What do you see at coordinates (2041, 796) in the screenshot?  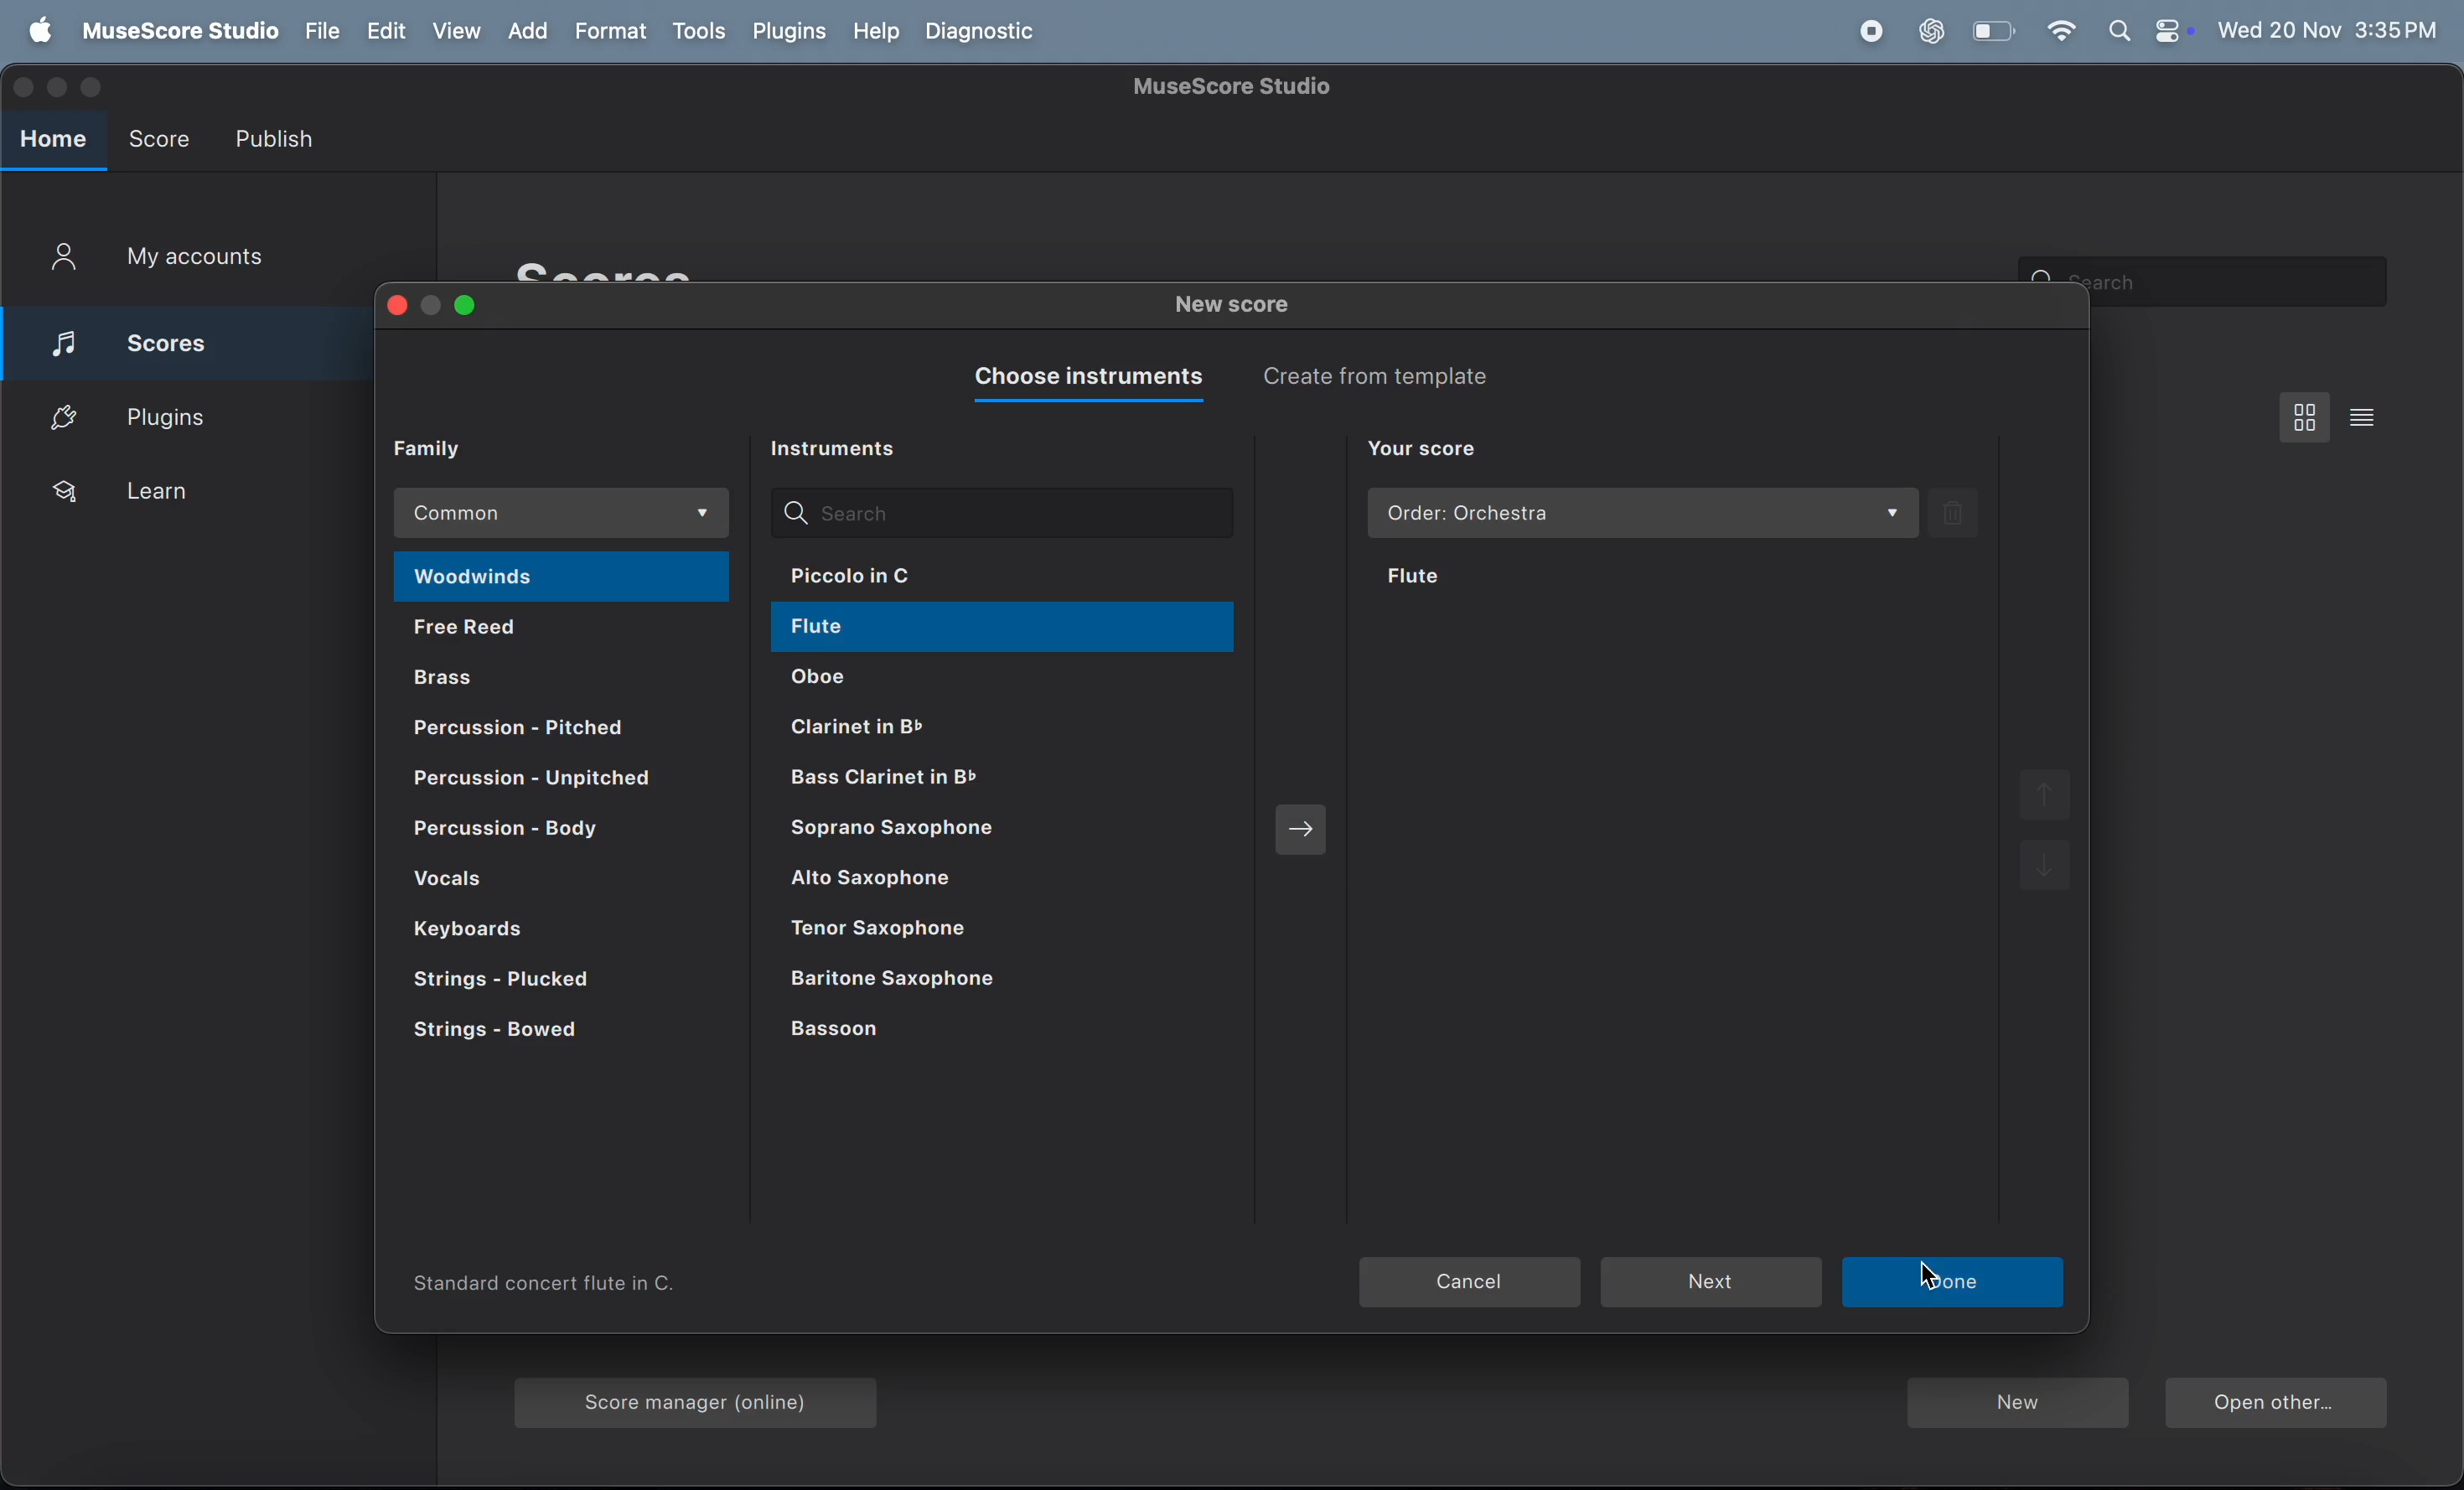 I see `up` at bounding box center [2041, 796].